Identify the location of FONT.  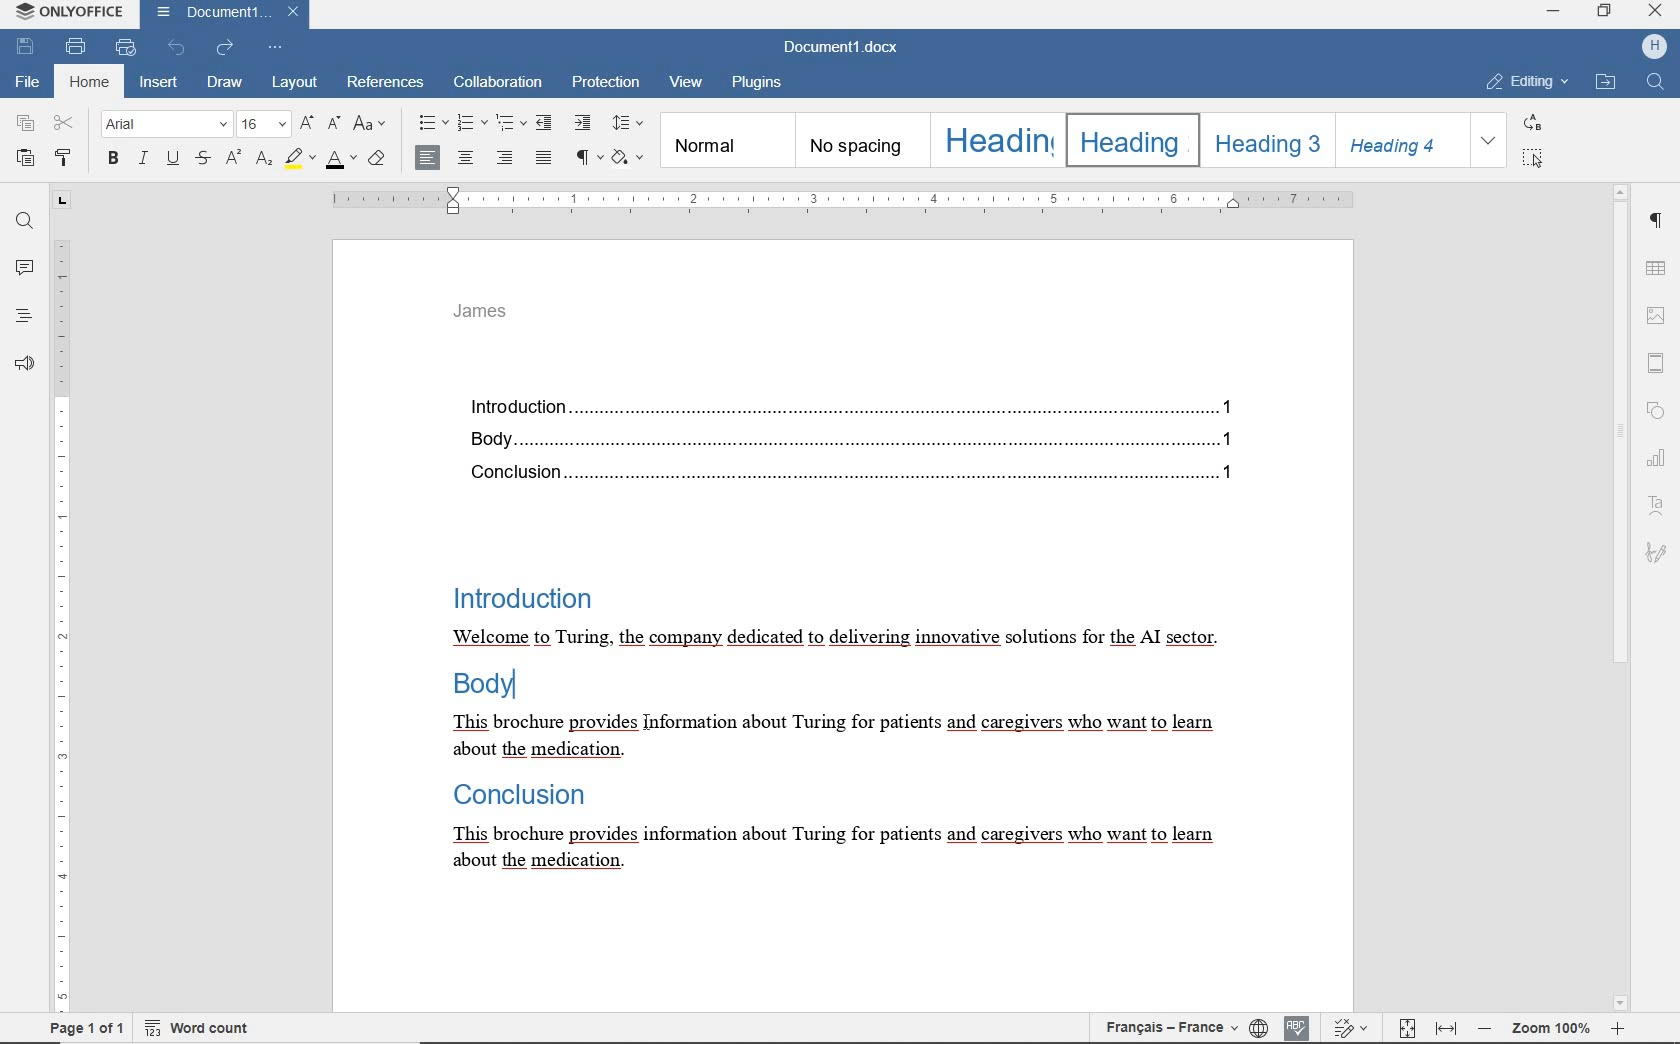
(168, 125).